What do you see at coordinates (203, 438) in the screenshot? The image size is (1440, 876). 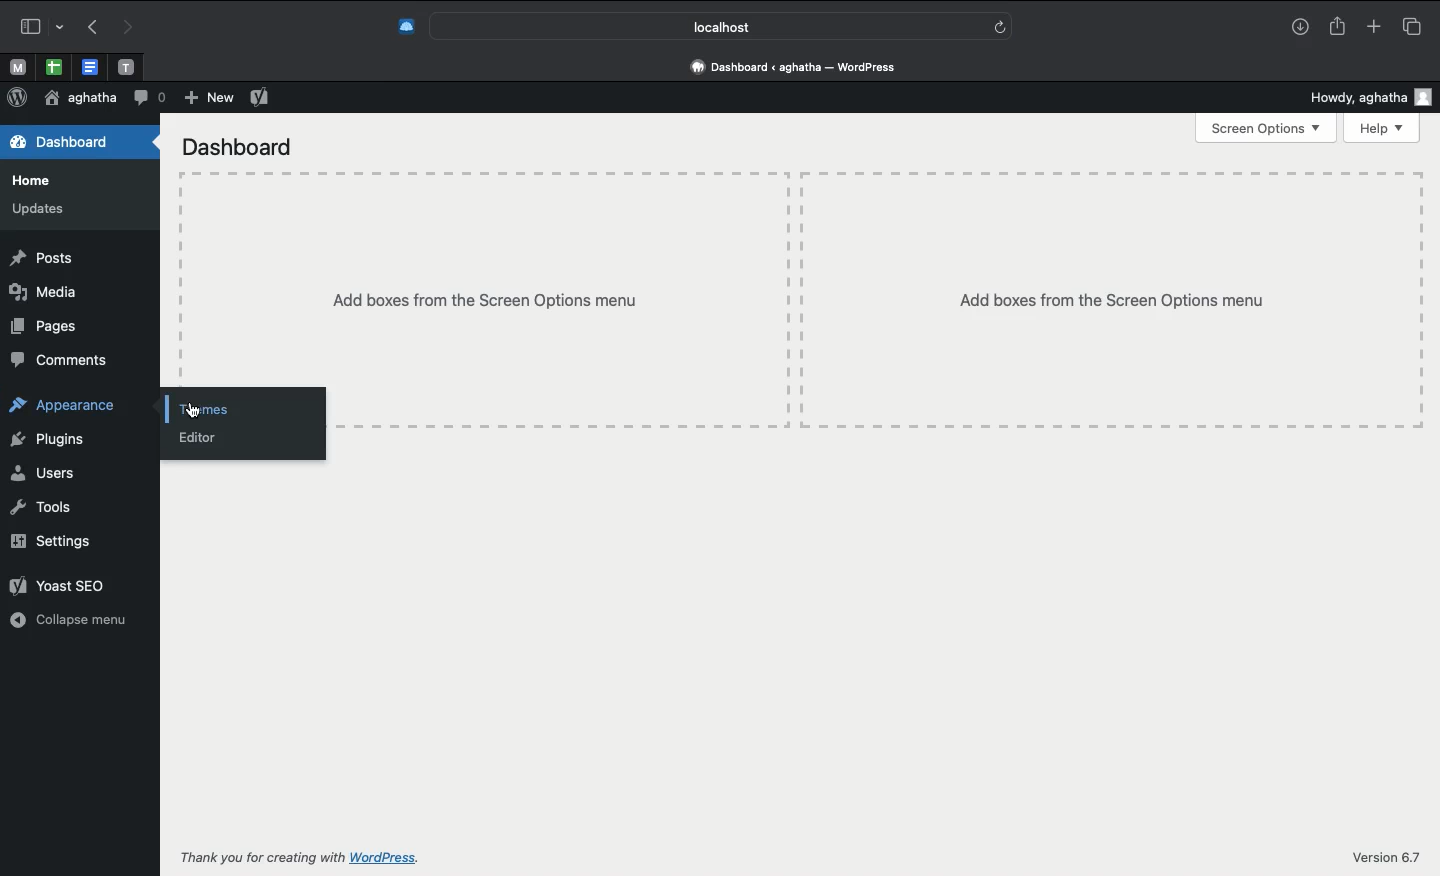 I see `Editor` at bounding box center [203, 438].